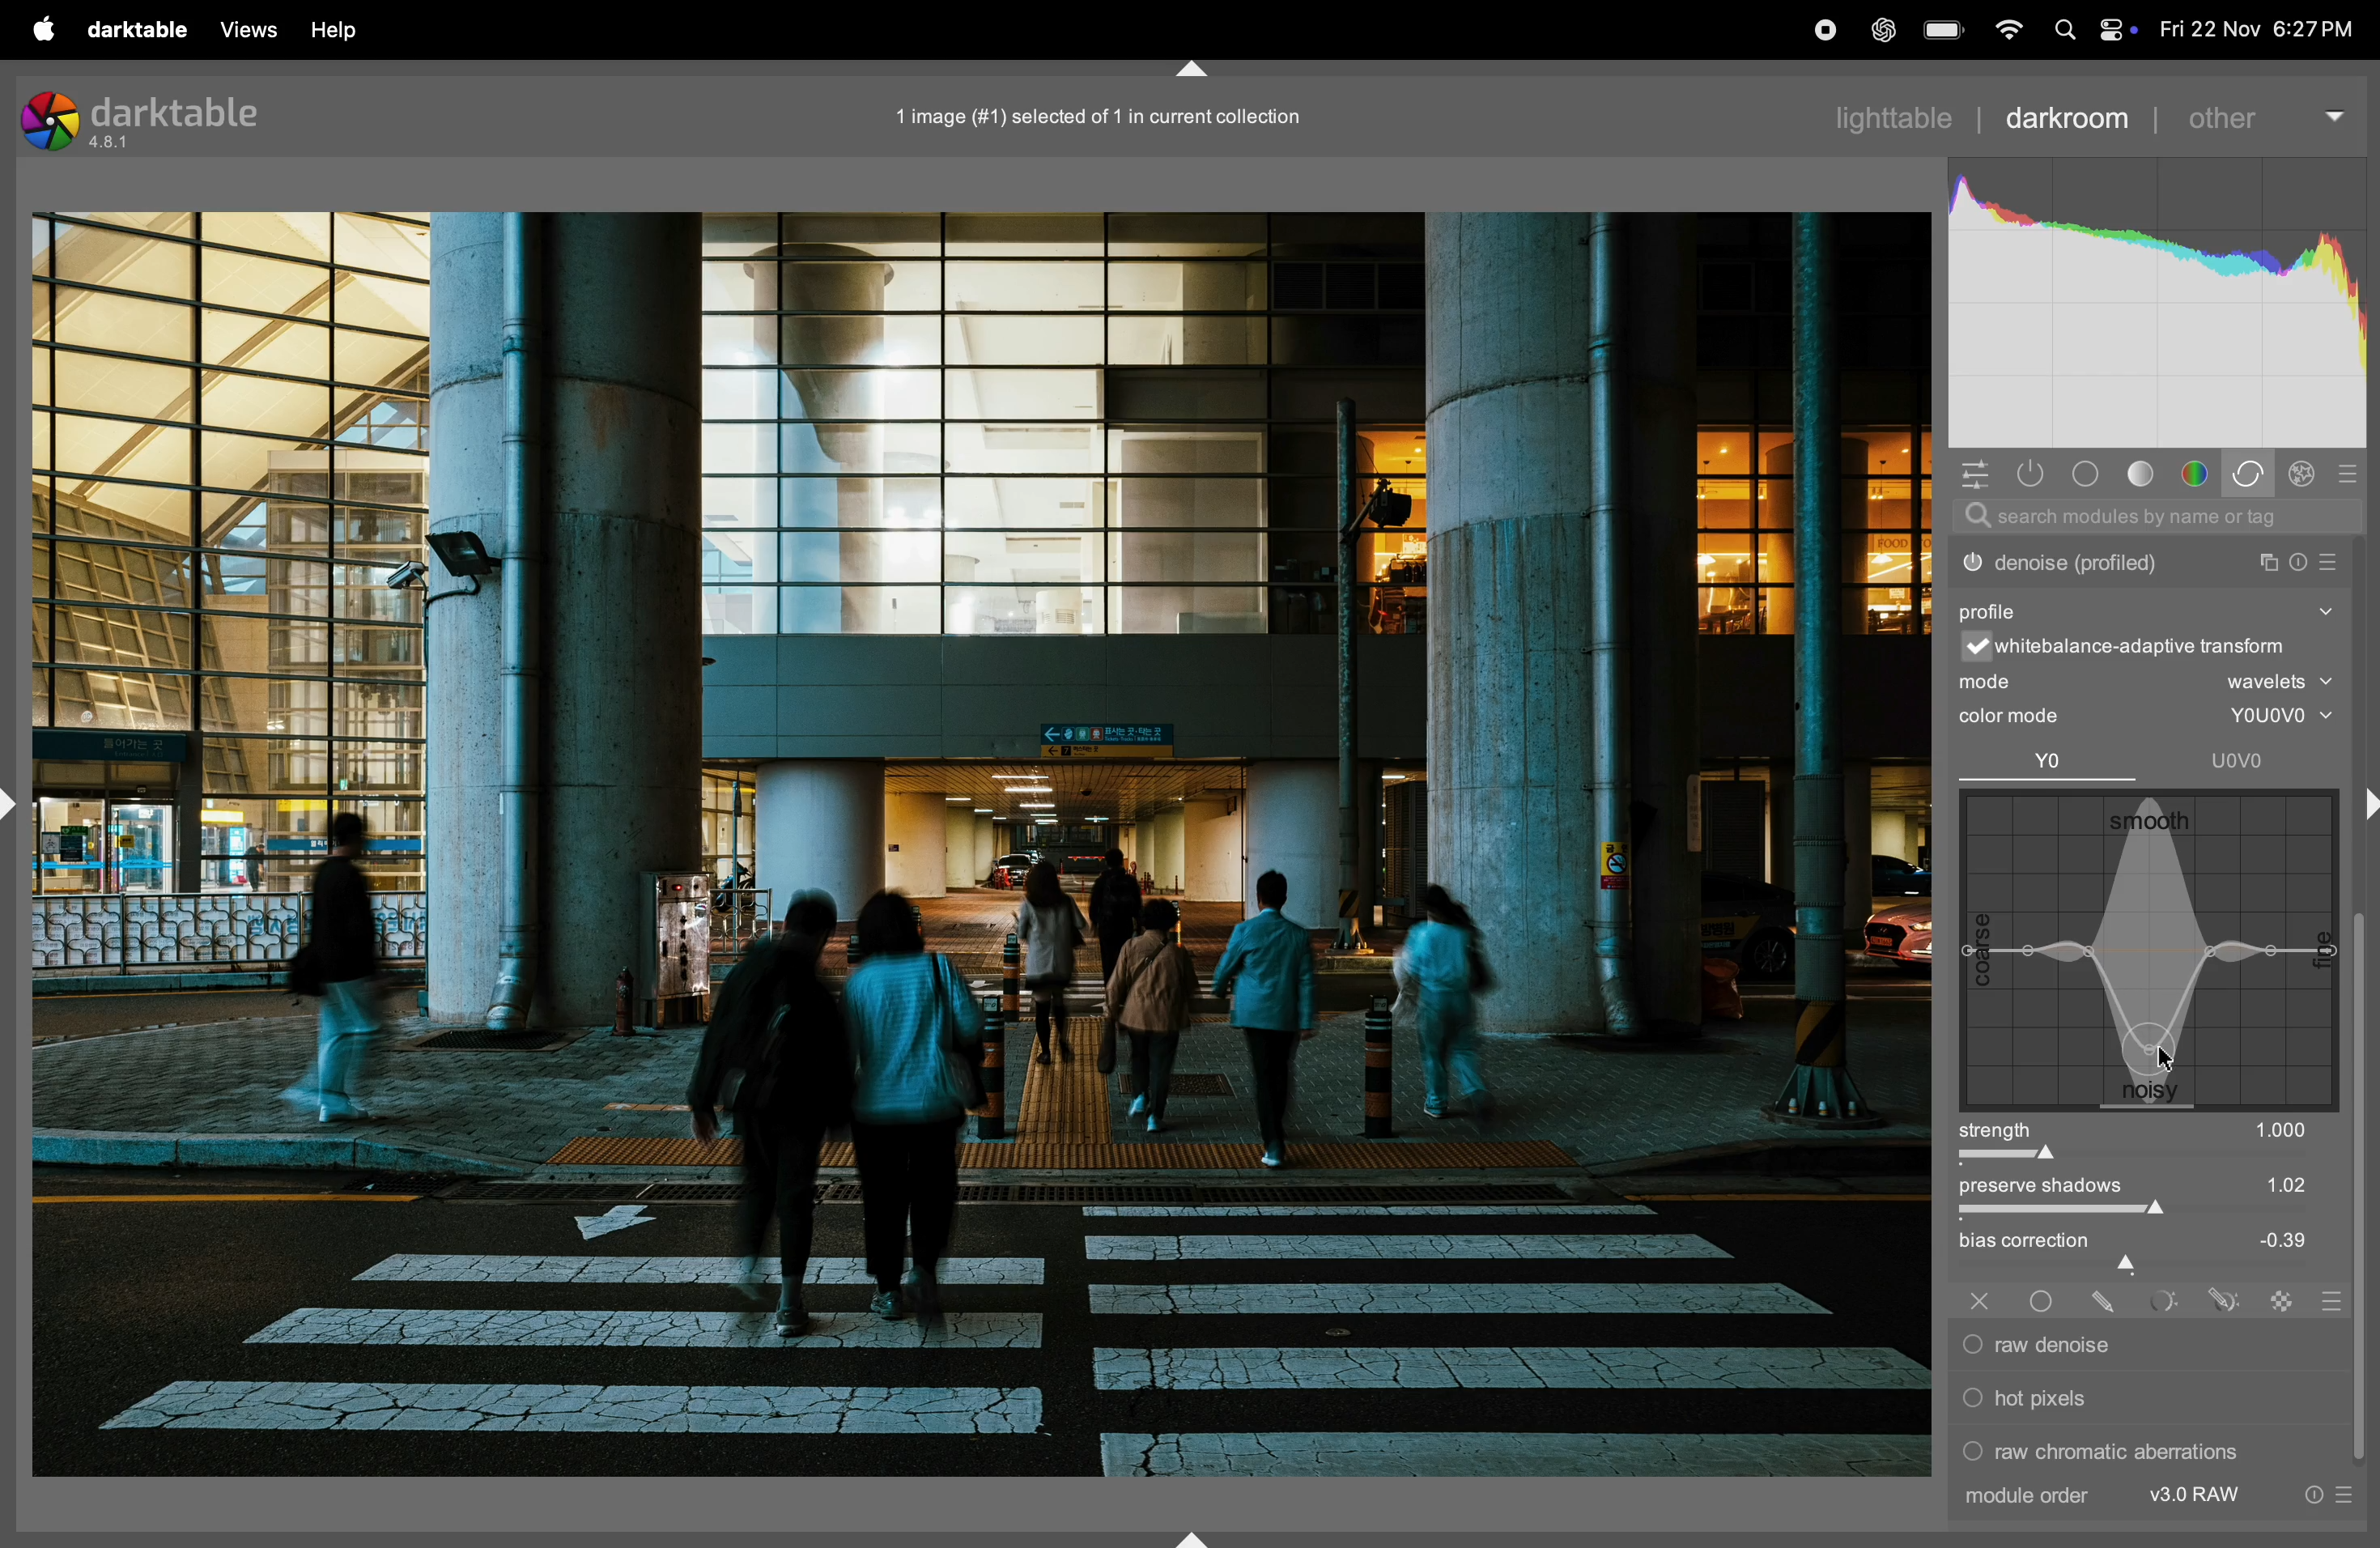  I want to click on bias correctiom, so click(2141, 1252).